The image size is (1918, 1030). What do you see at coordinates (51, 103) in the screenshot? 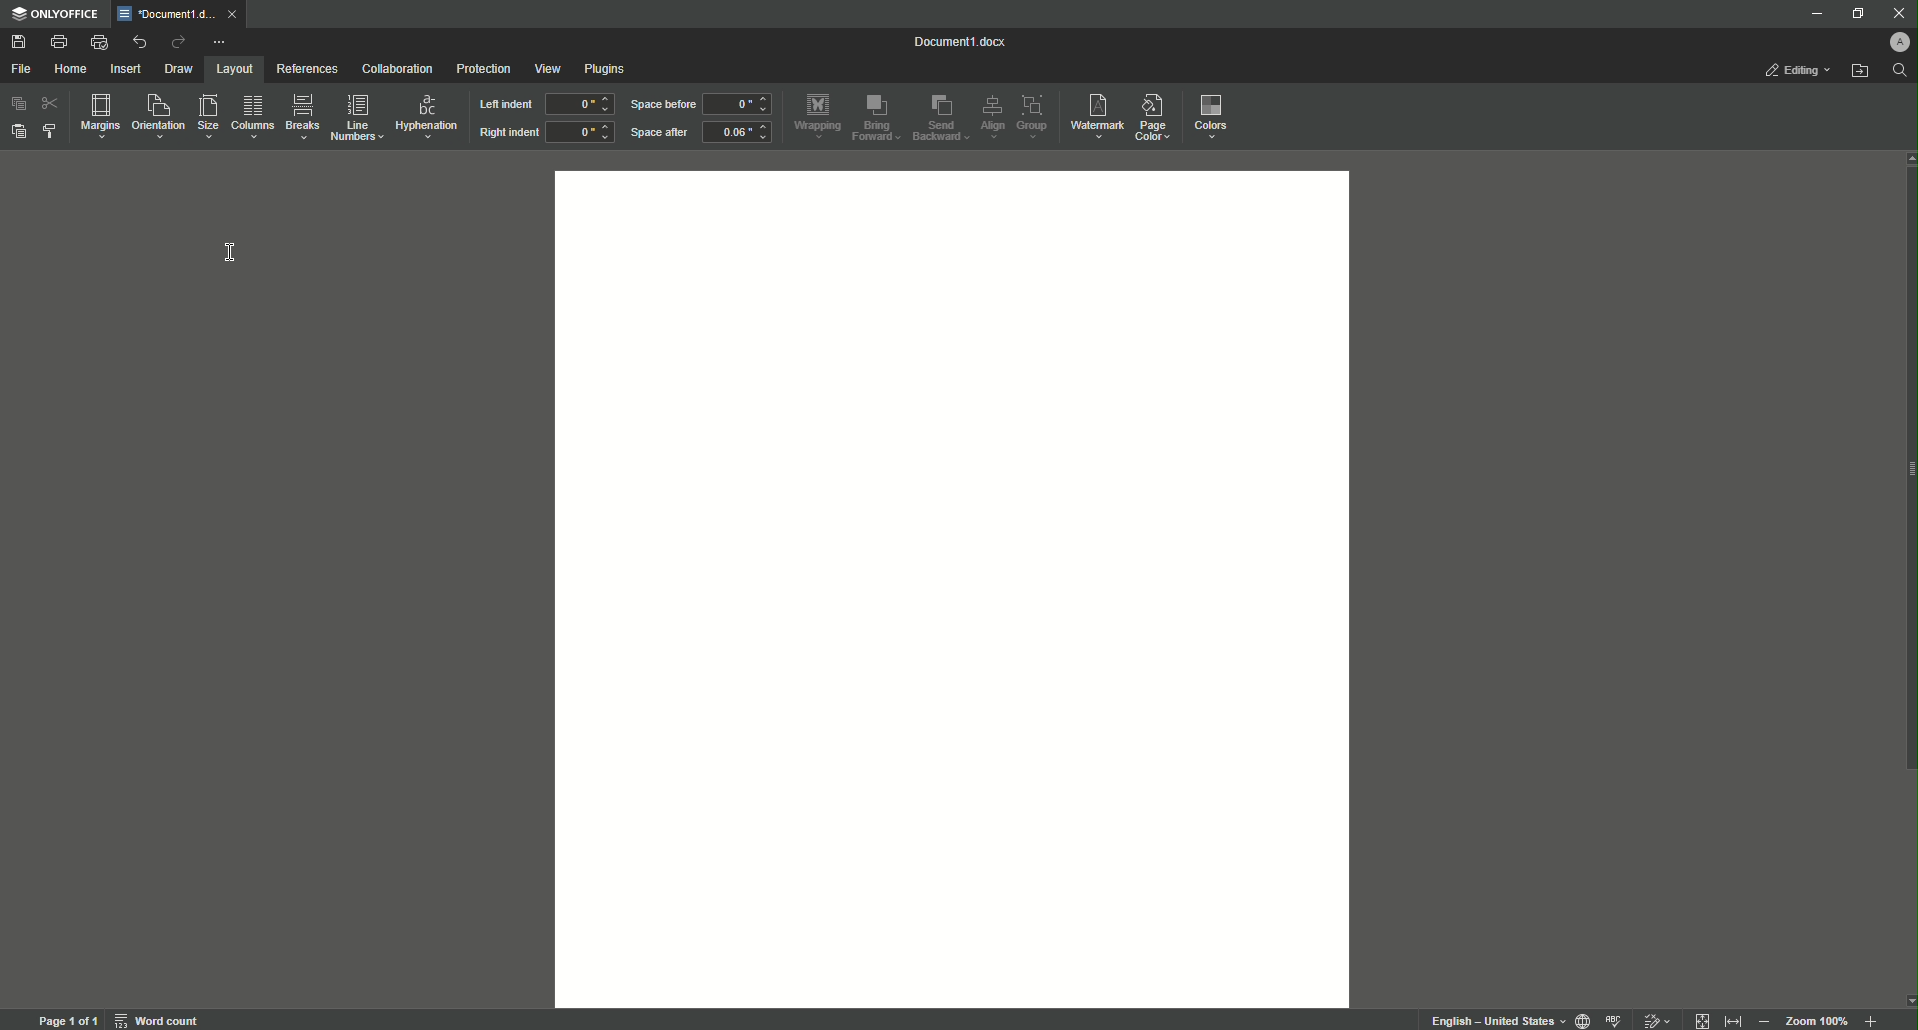
I see `Cut` at bounding box center [51, 103].